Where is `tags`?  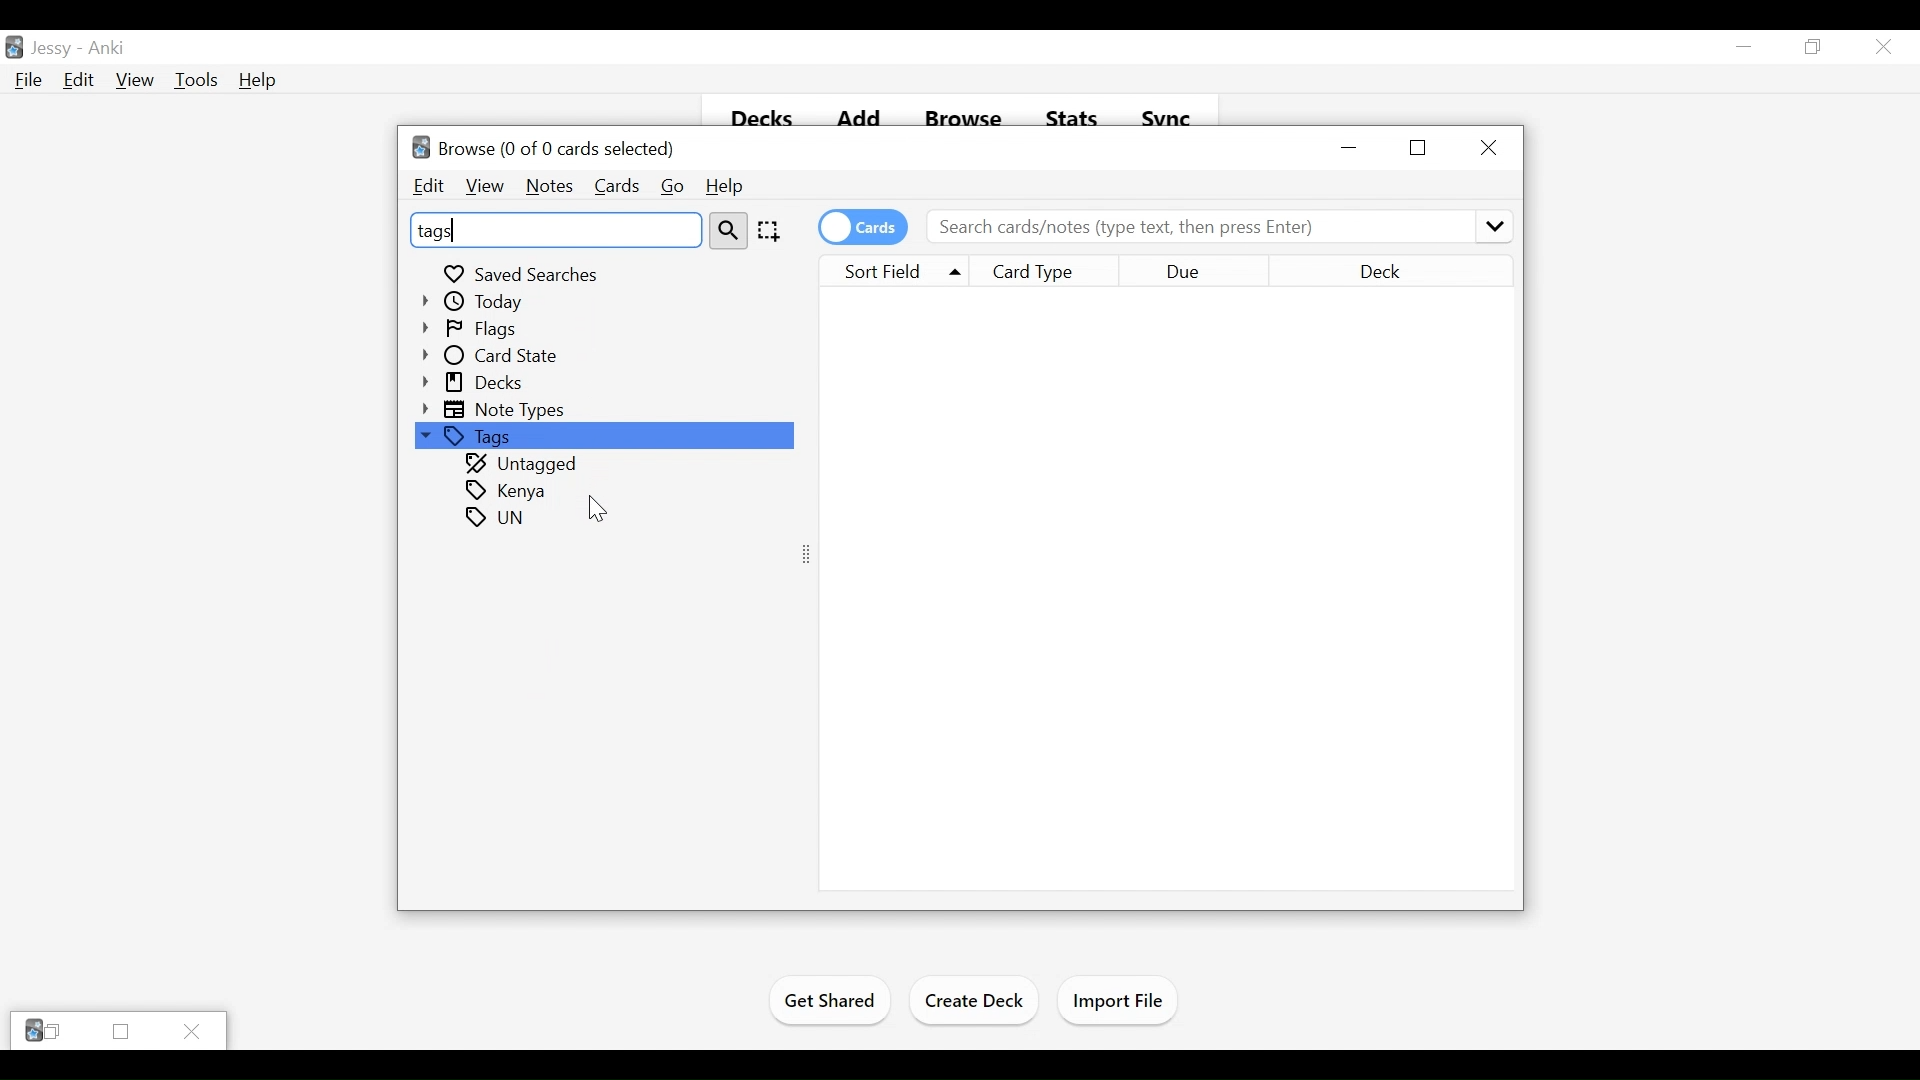 tags is located at coordinates (499, 518).